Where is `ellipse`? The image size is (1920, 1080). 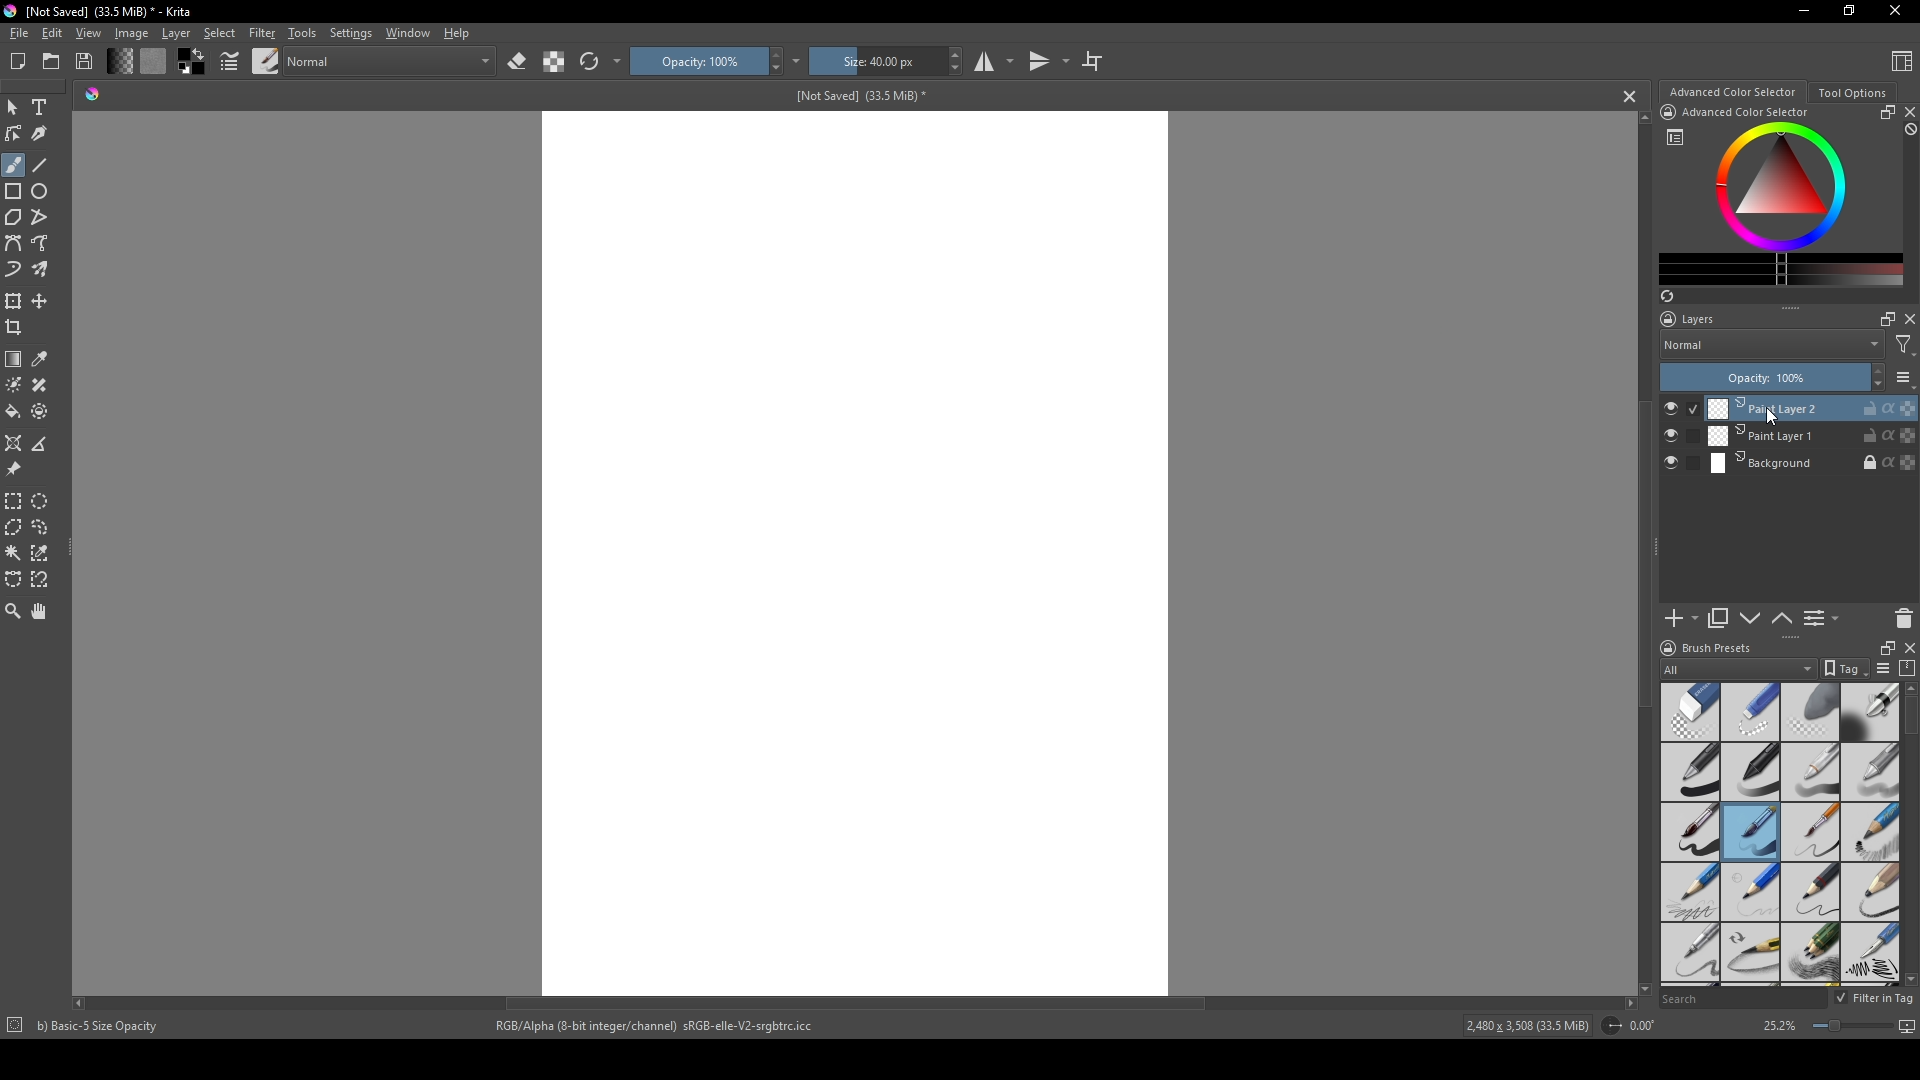
ellipse is located at coordinates (41, 191).